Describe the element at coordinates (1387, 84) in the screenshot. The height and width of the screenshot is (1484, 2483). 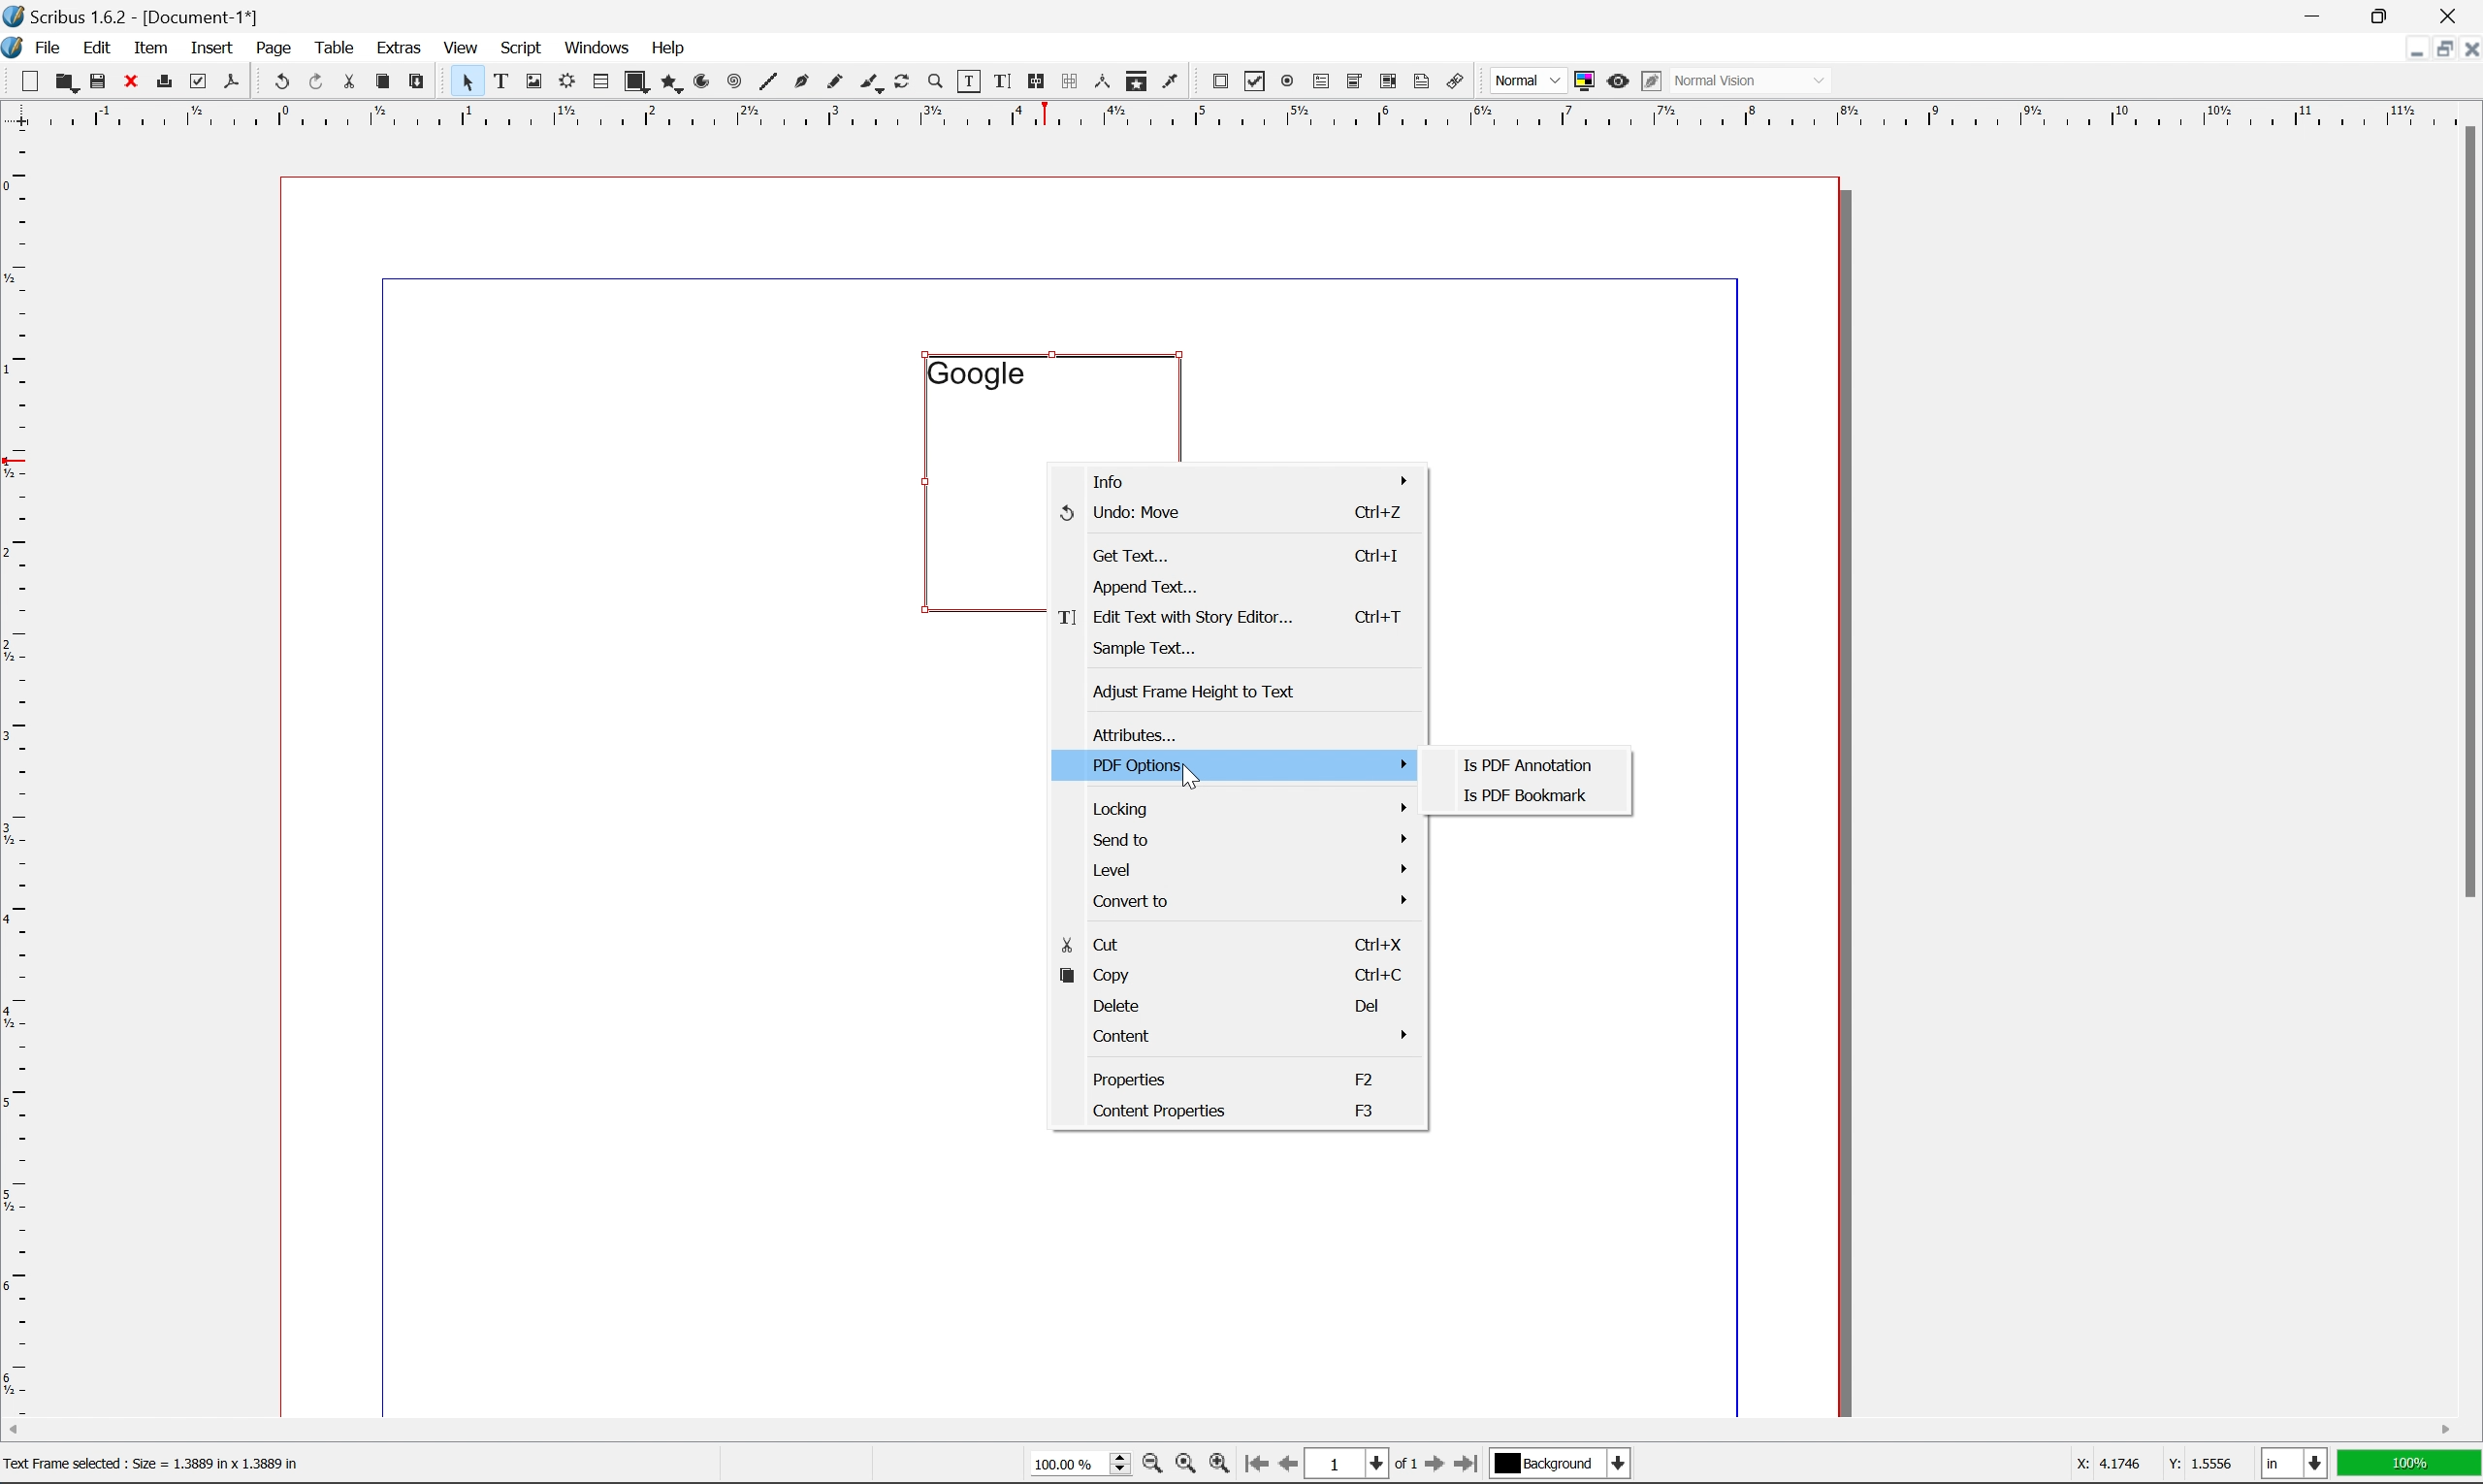
I see `pdf list box` at that location.